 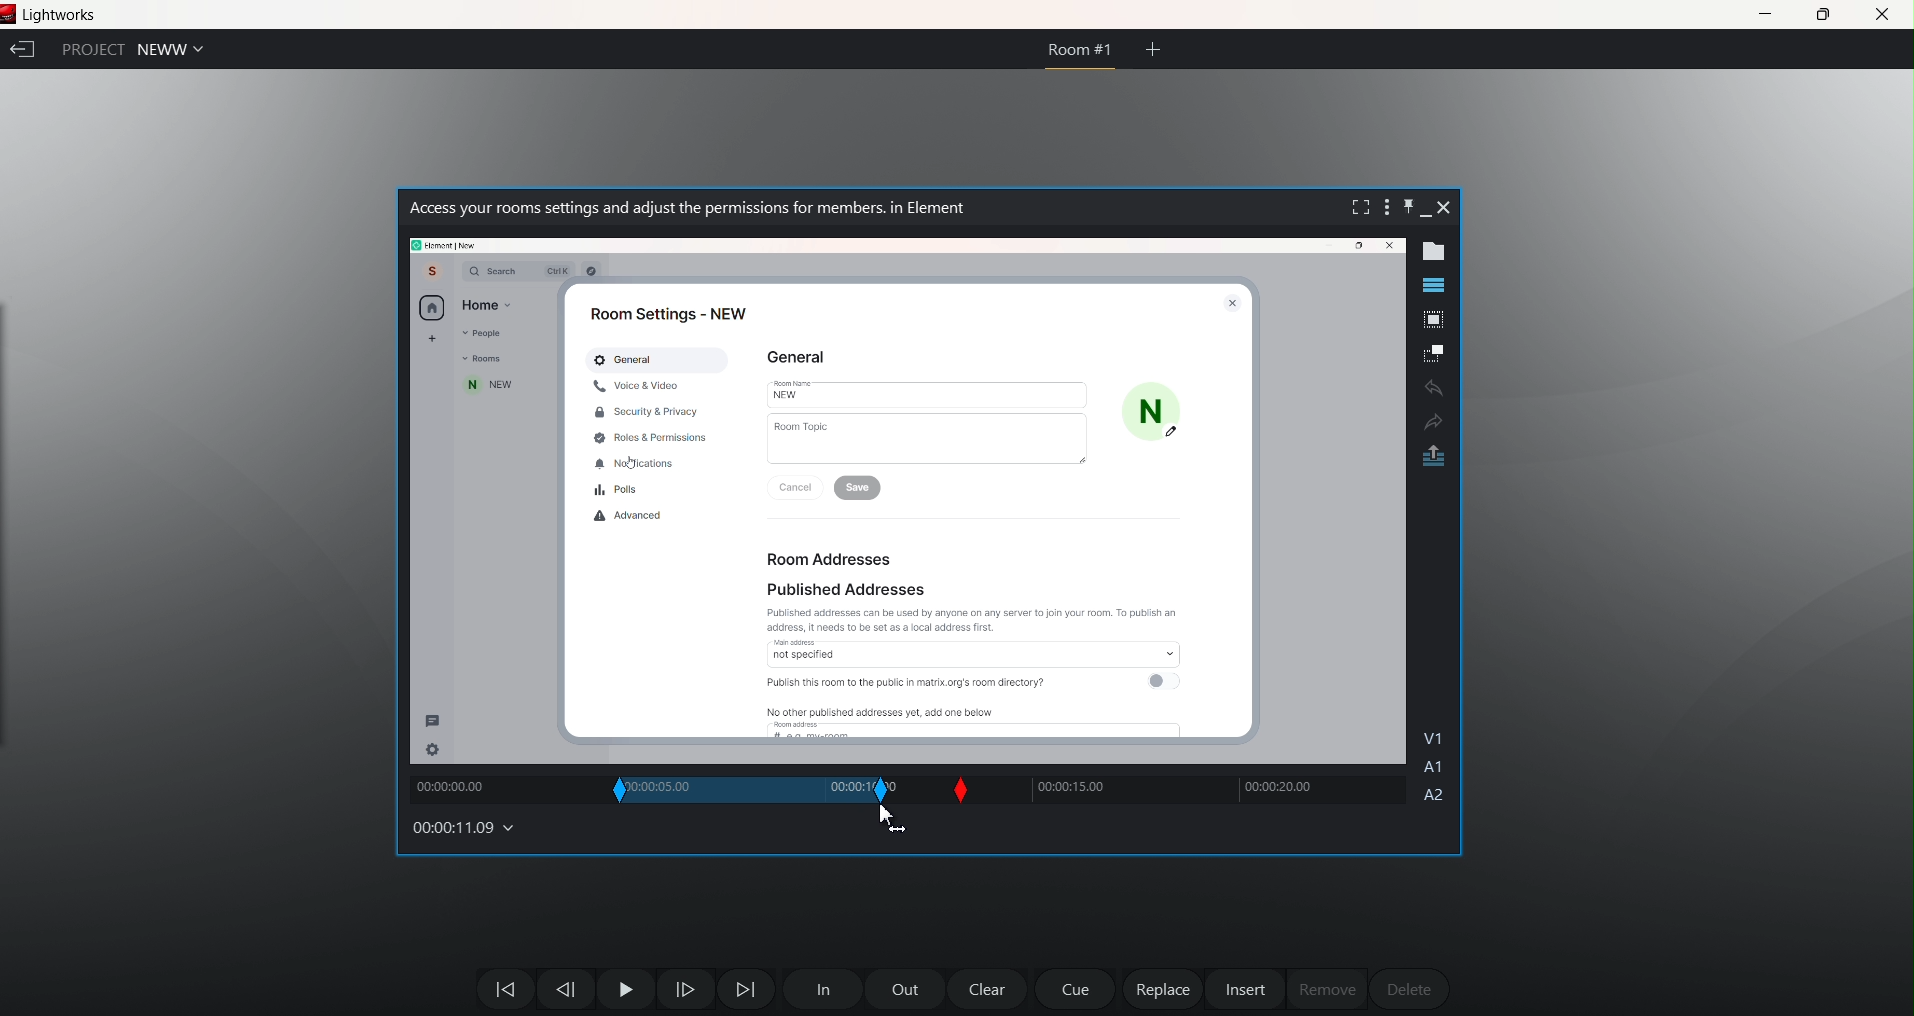 I want to click on Q Search, so click(x=489, y=271).